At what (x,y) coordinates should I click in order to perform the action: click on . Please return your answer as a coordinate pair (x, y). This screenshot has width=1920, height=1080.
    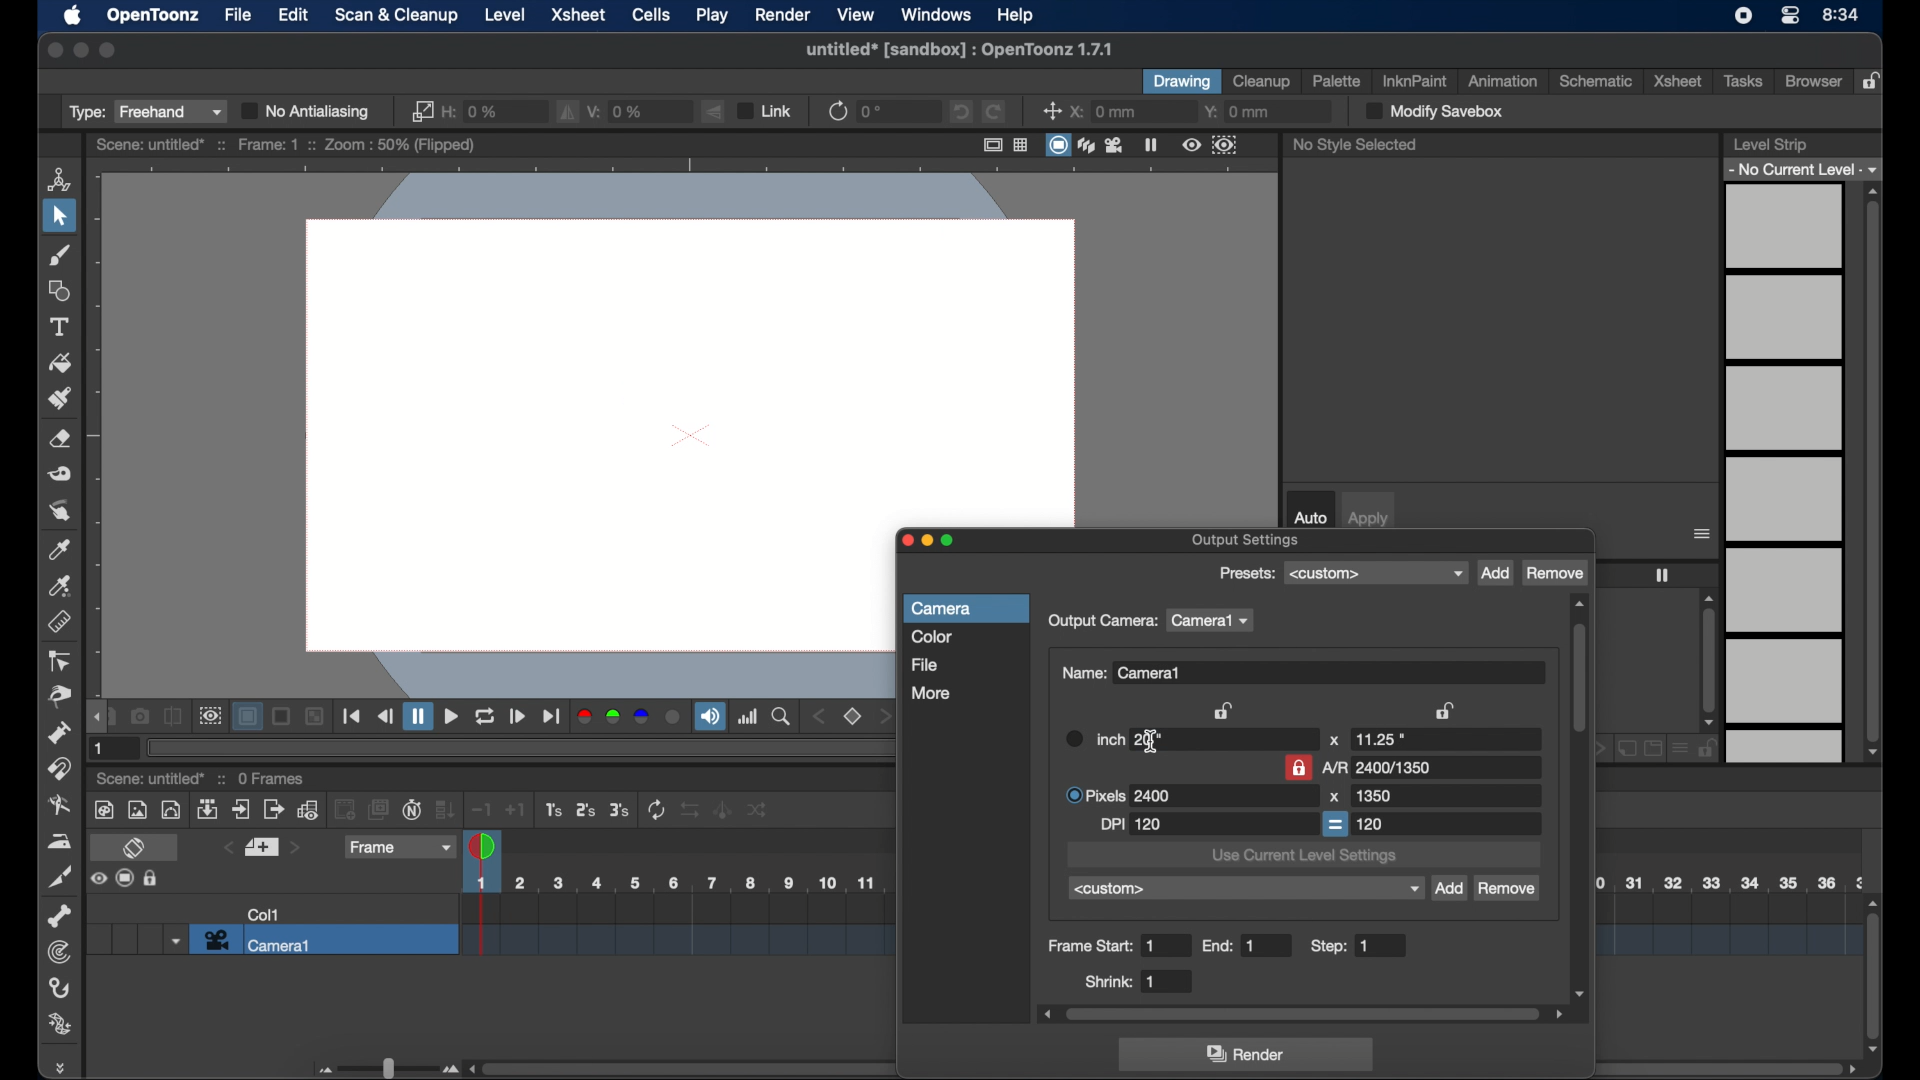
    Looking at the image, I should click on (758, 809).